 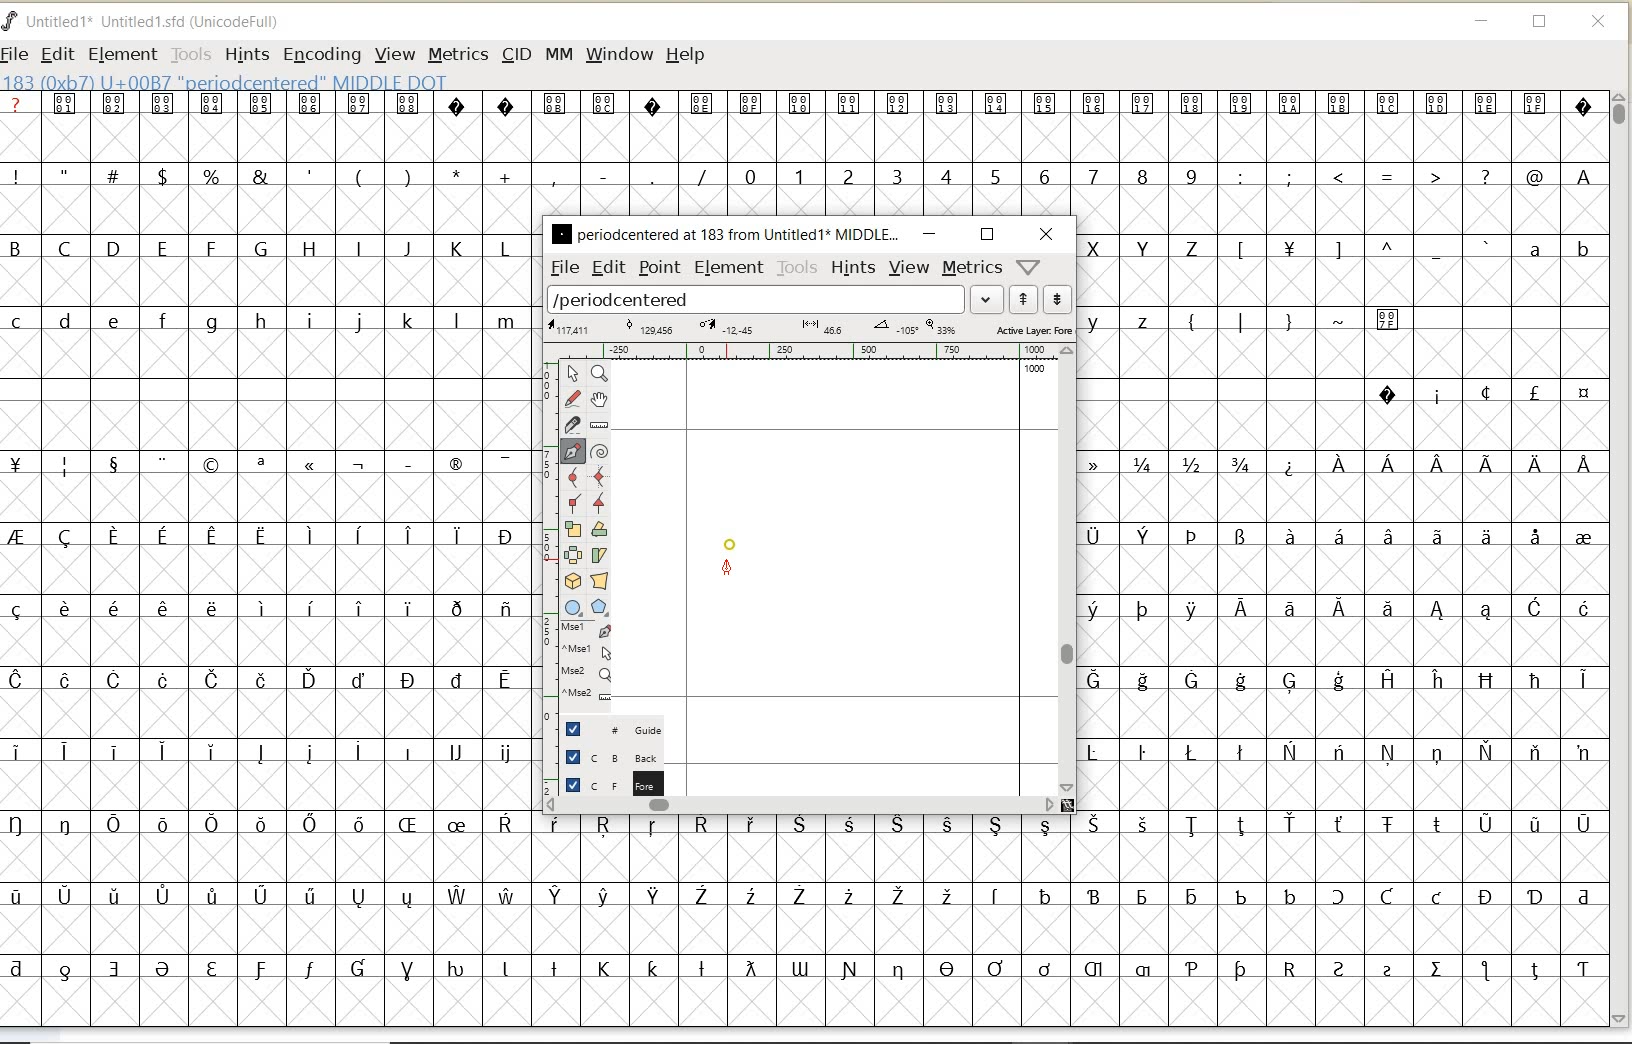 What do you see at coordinates (457, 56) in the screenshot?
I see `METRICS` at bounding box center [457, 56].